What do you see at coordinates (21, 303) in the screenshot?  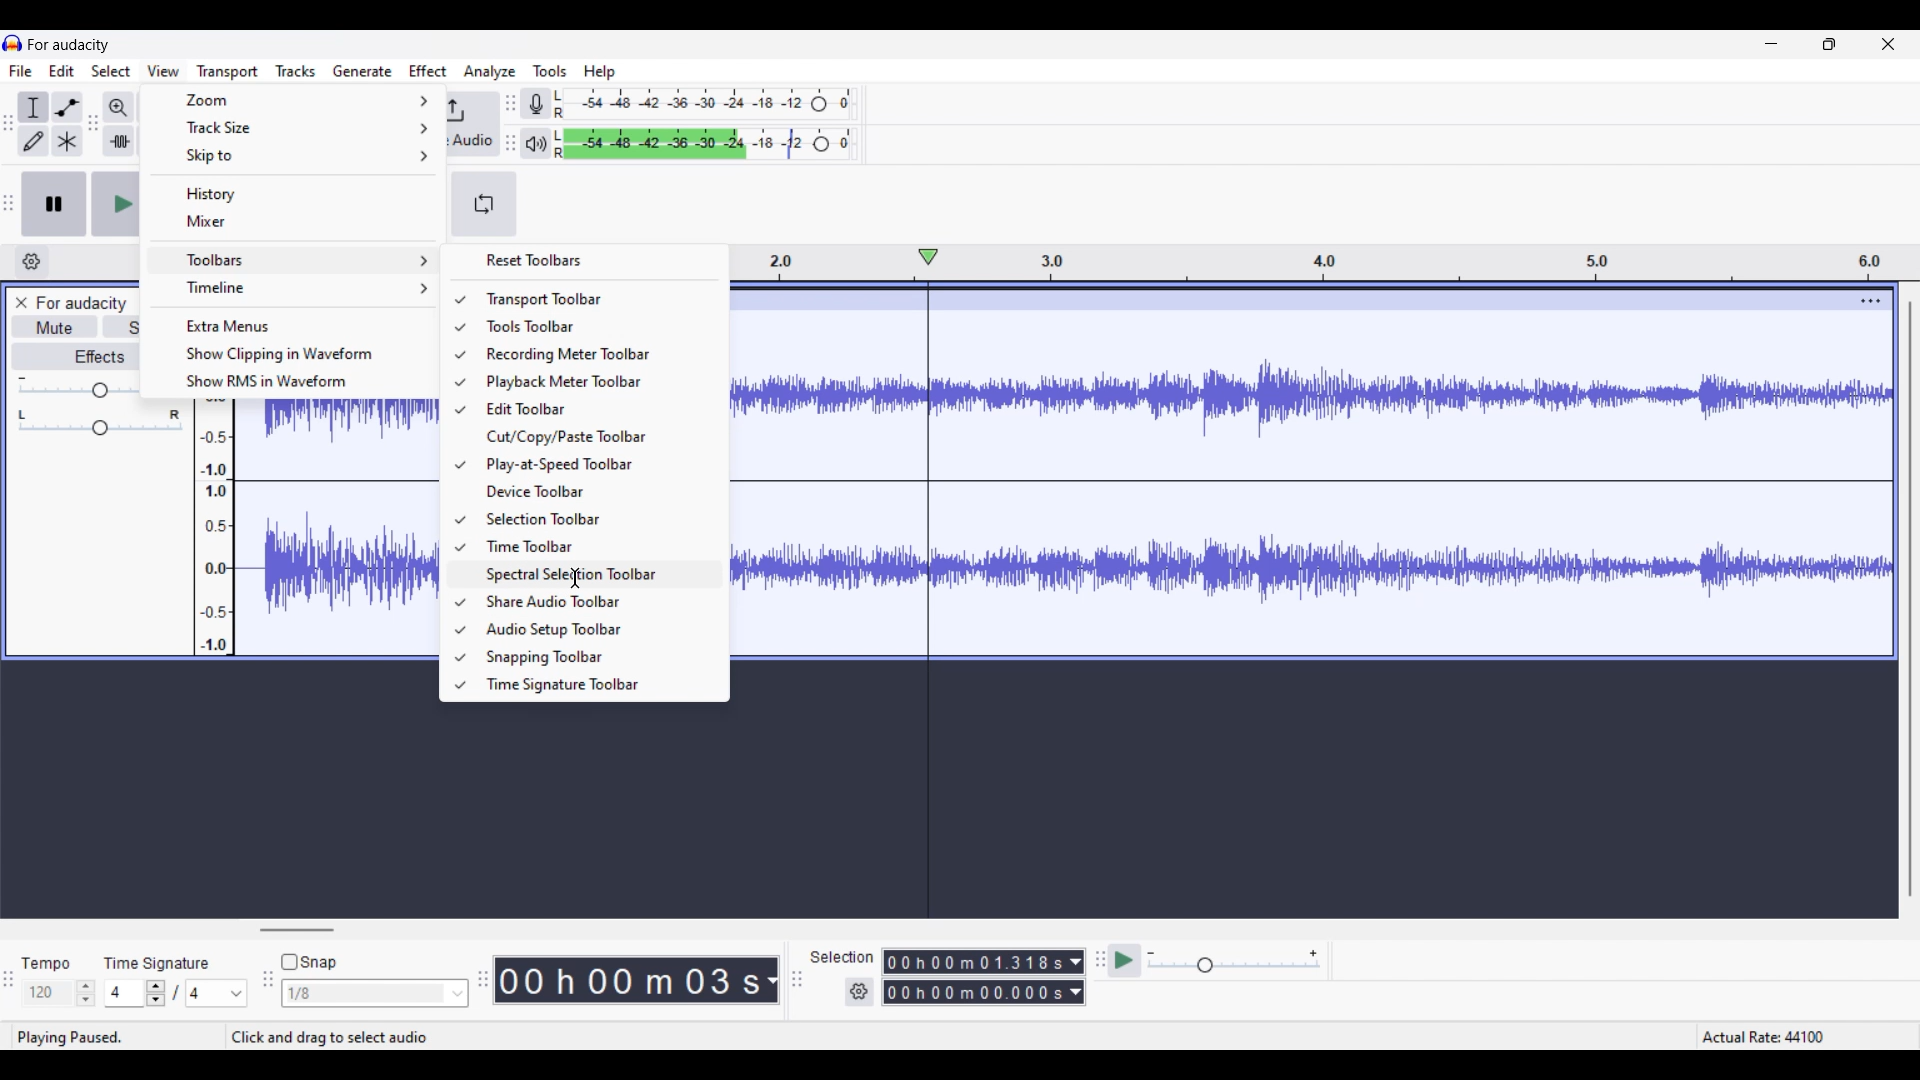 I see `Close track` at bounding box center [21, 303].